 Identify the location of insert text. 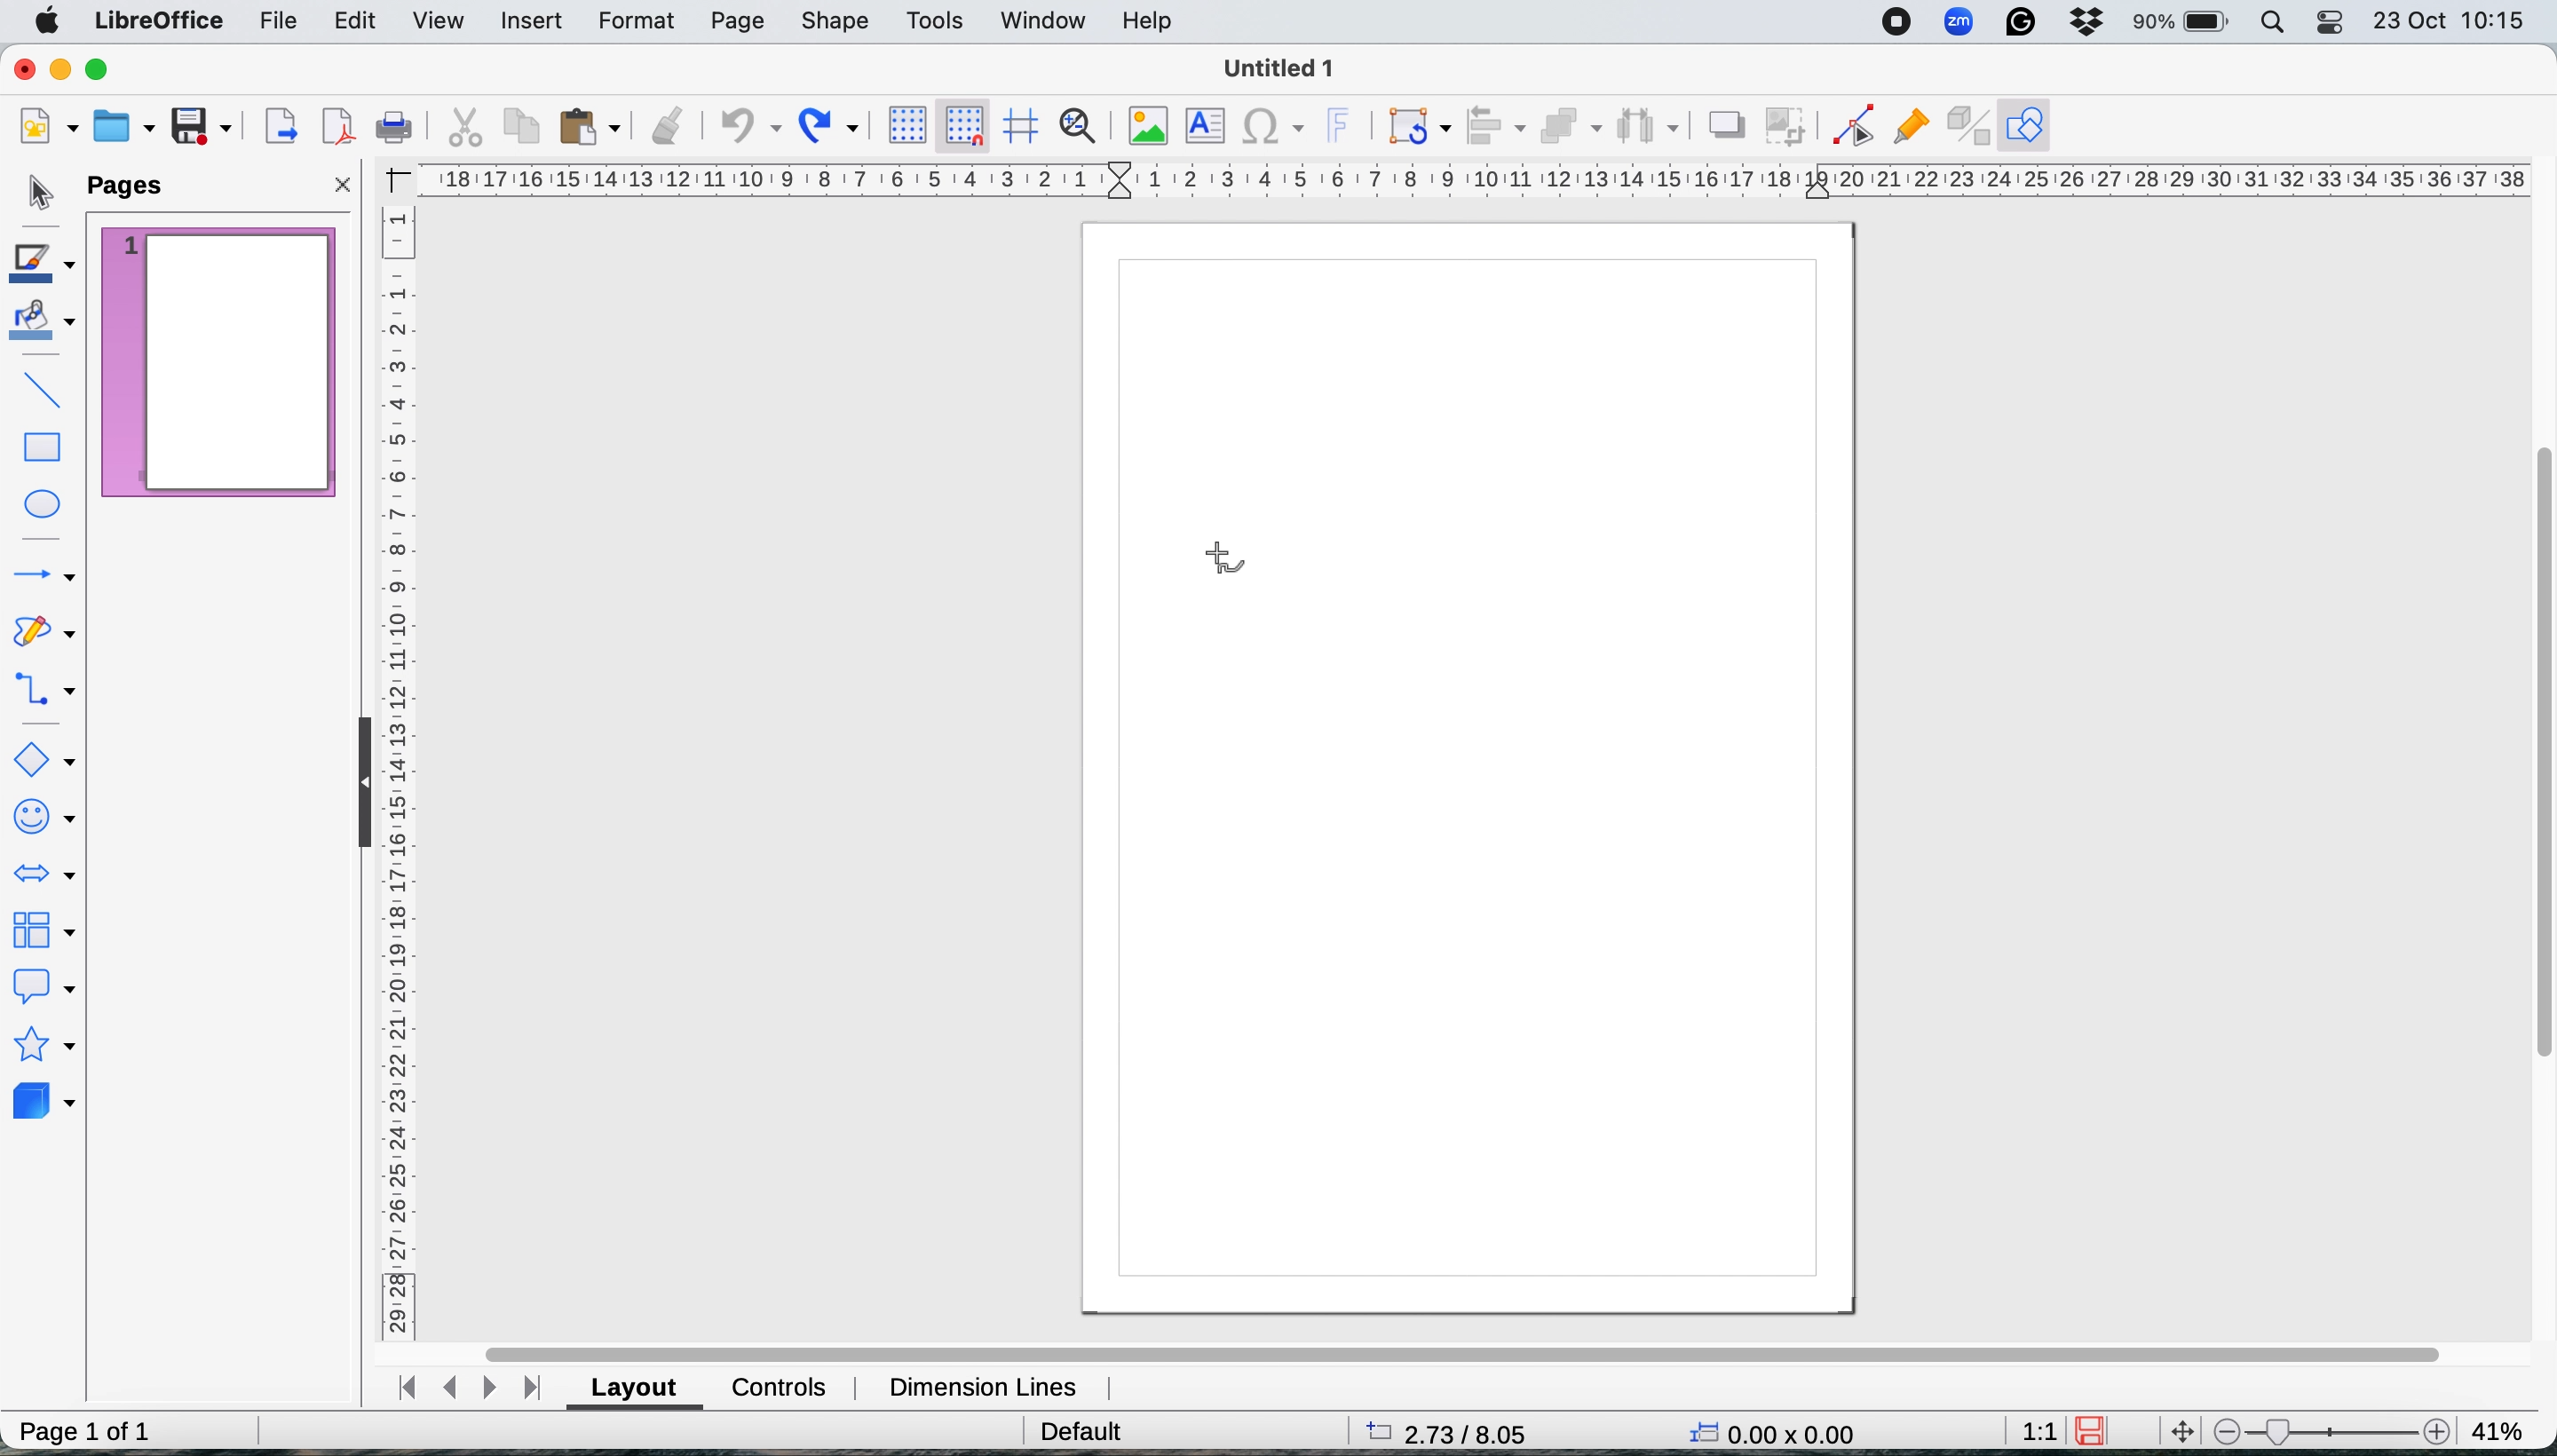
(1210, 126).